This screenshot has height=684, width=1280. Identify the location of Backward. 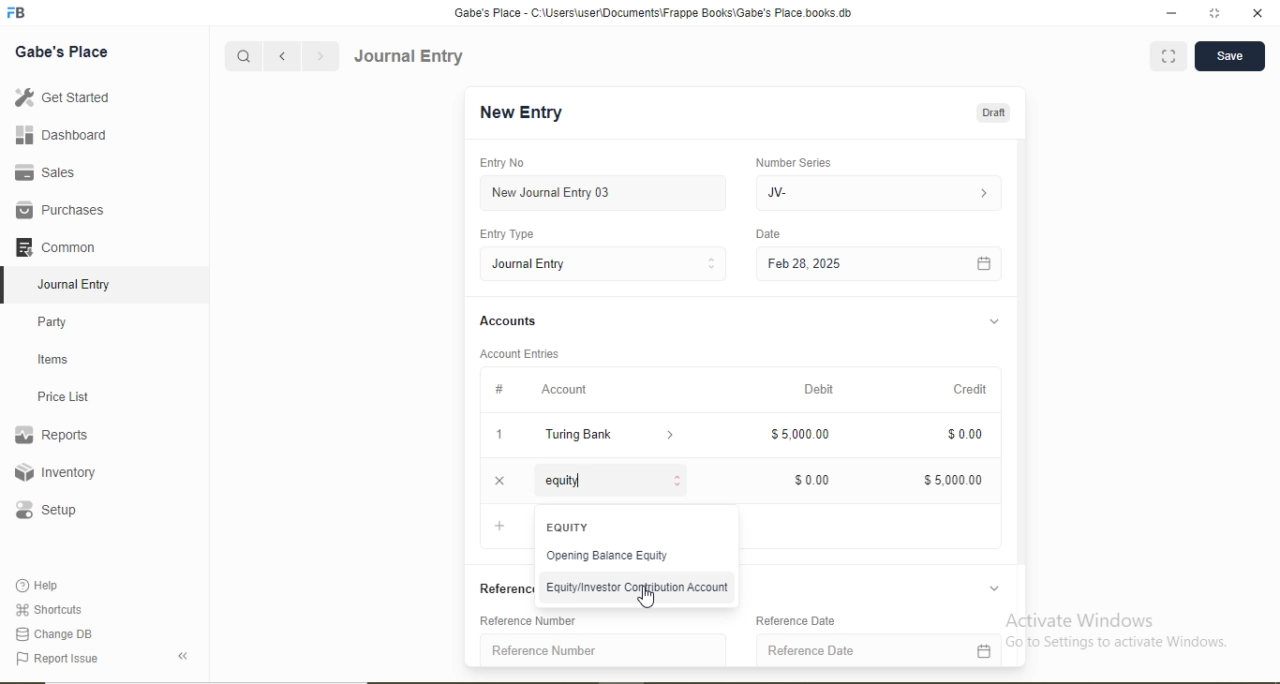
(282, 57).